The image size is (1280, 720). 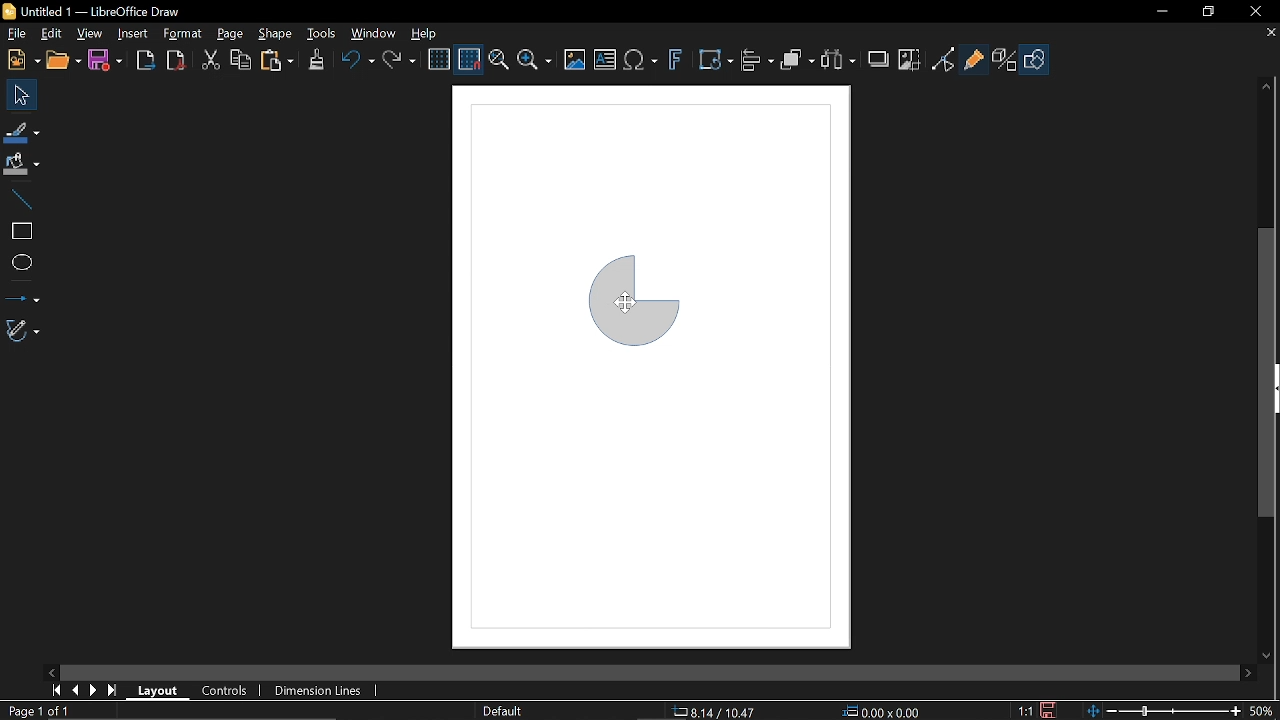 What do you see at coordinates (20, 60) in the screenshot?
I see `new` at bounding box center [20, 60].